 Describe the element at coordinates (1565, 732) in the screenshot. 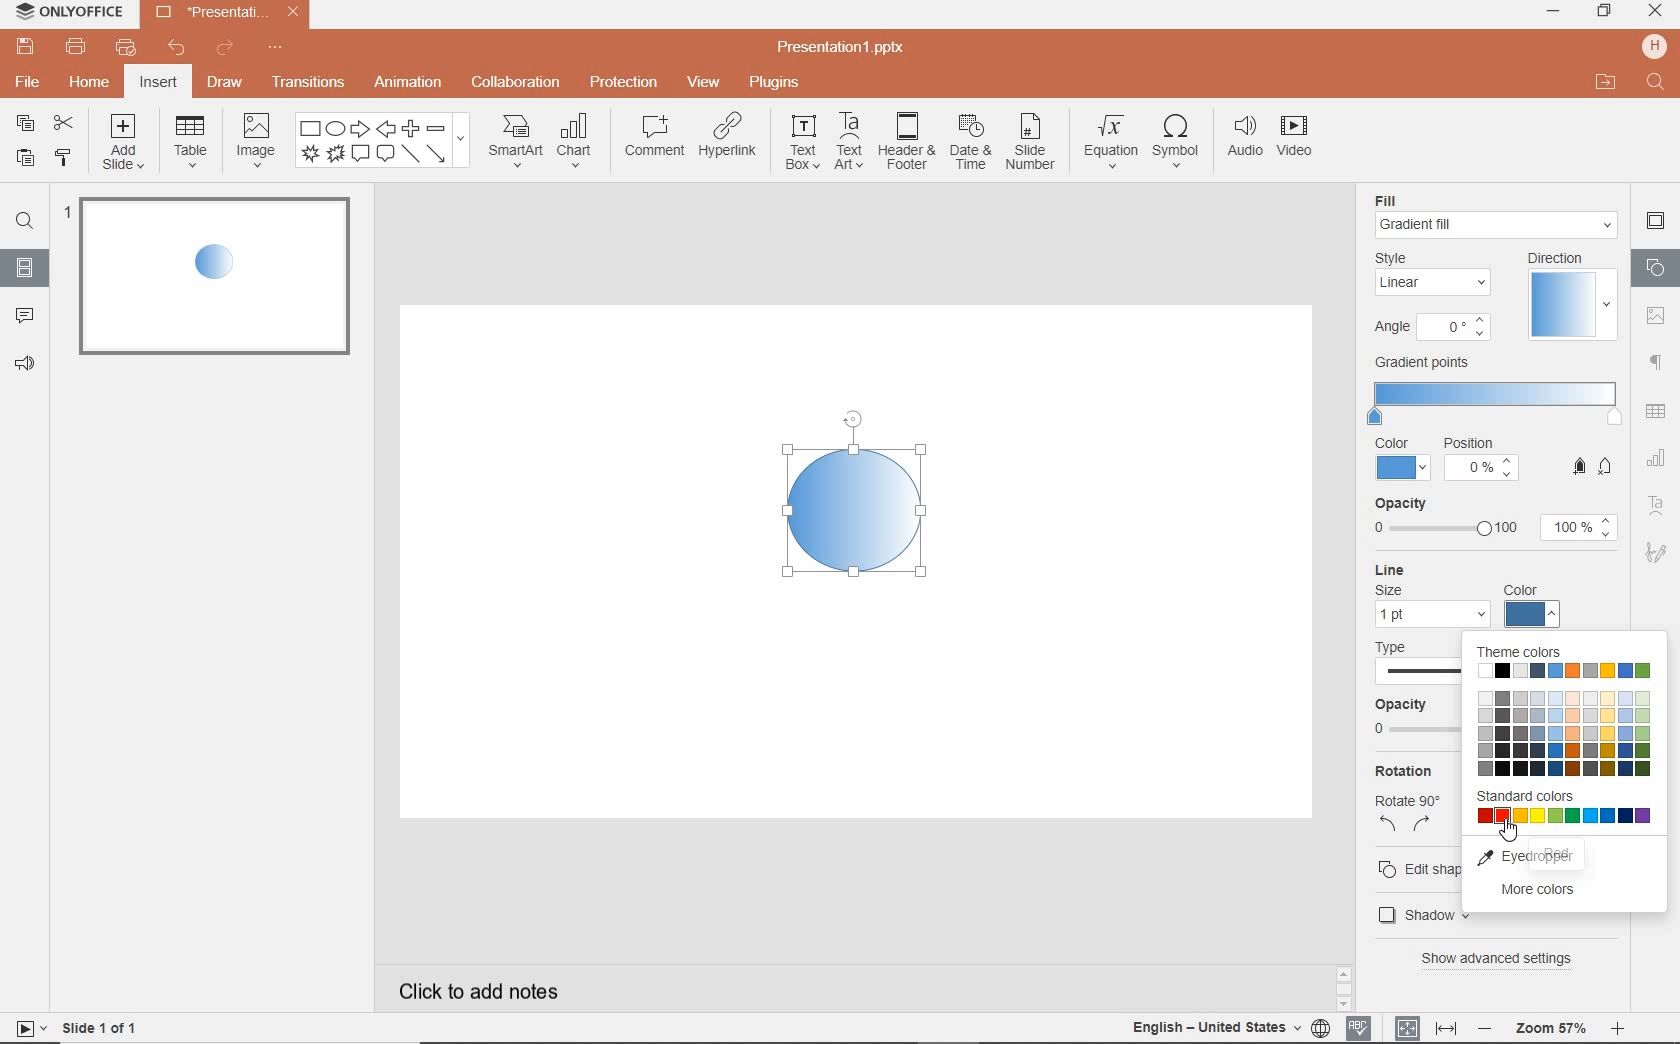

I see `theme colors` at that location.